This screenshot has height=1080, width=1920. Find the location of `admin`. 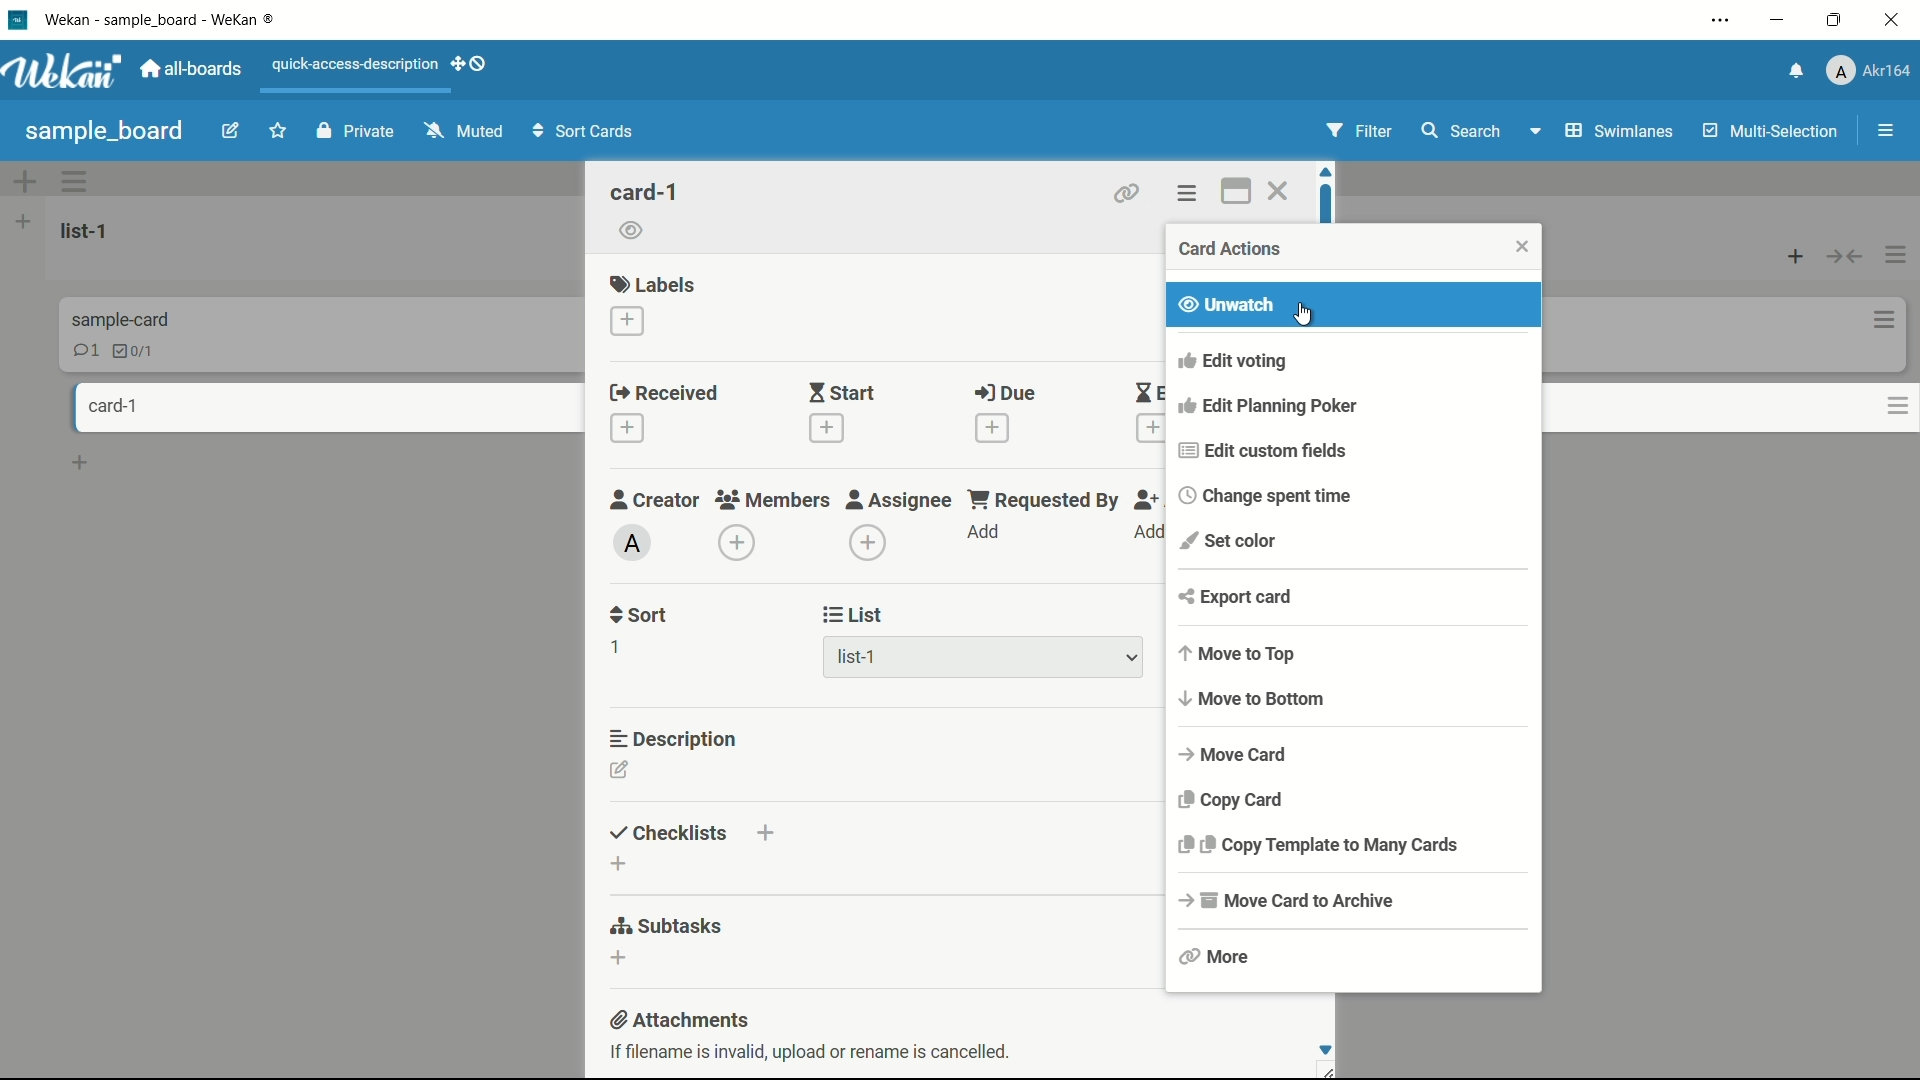

admin is located at coordinates (632, 542).